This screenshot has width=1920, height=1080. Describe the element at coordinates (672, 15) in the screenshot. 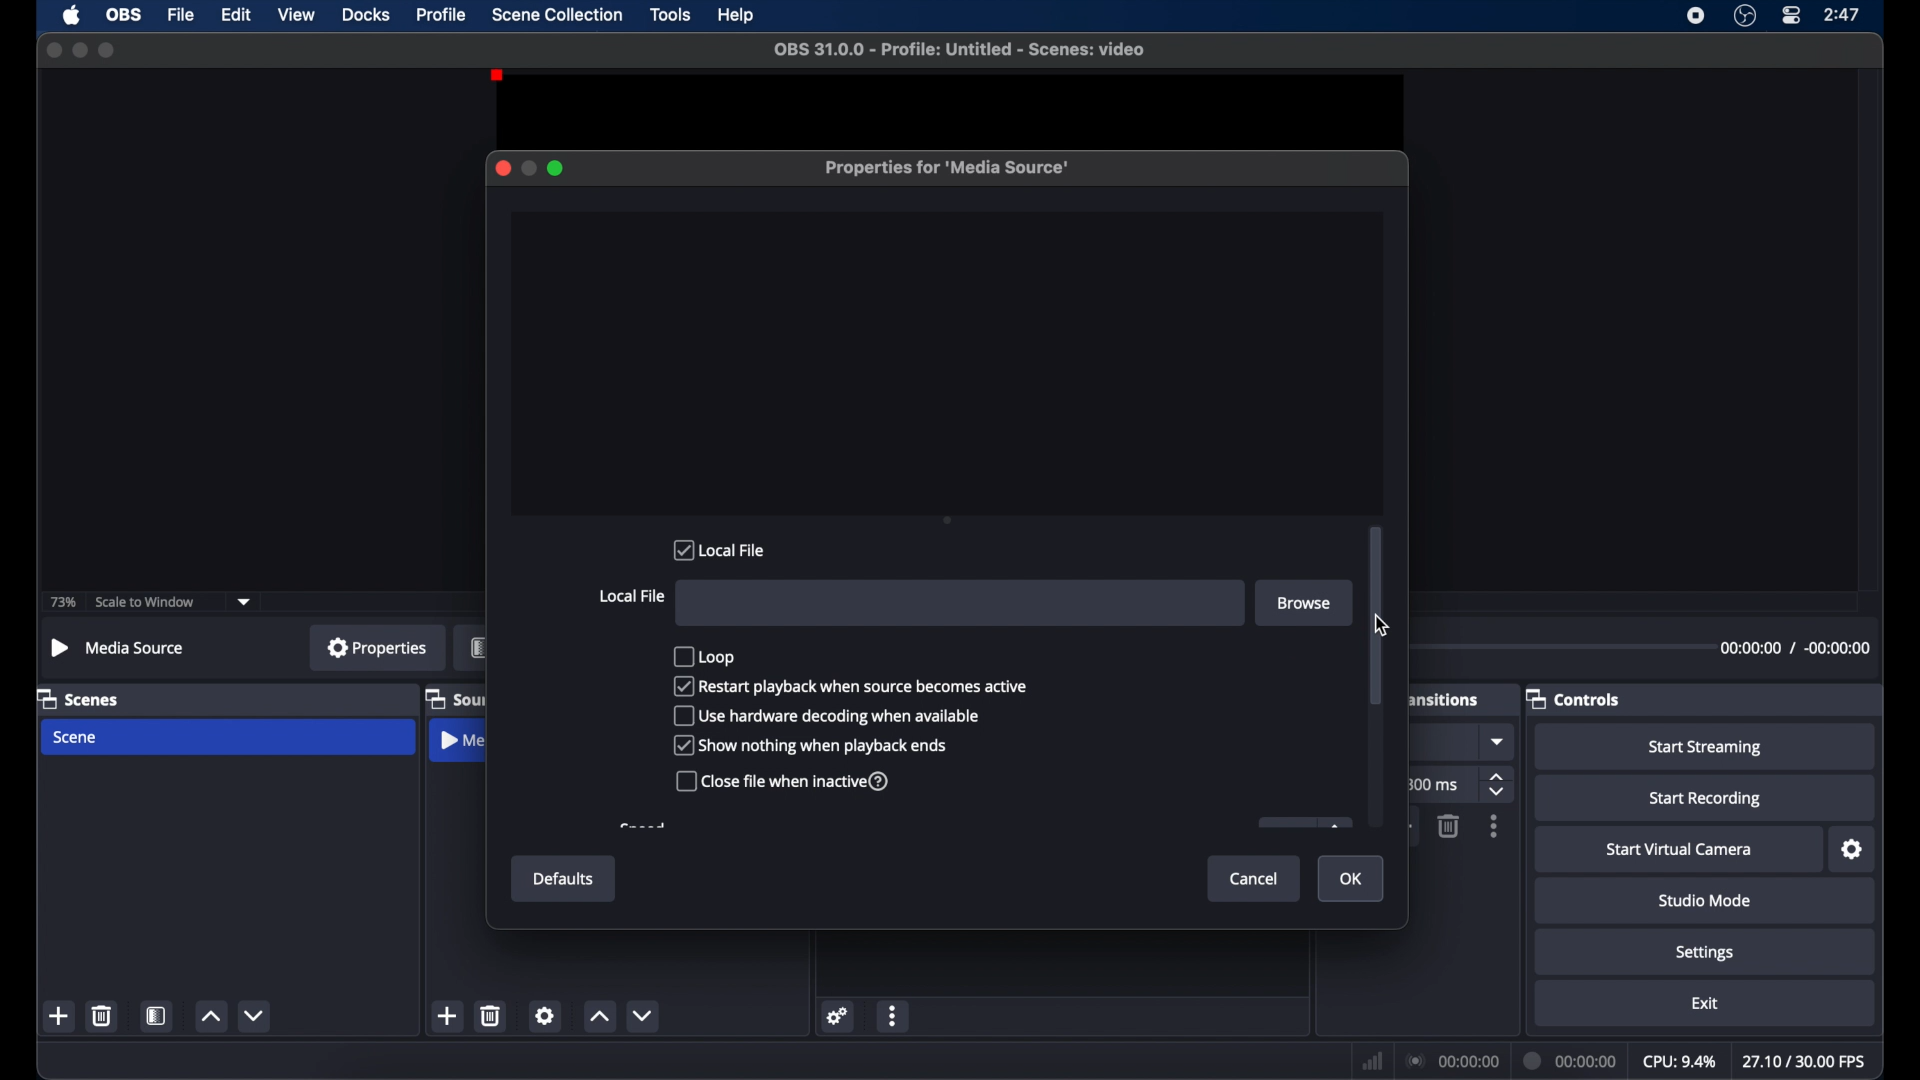

I see `tools` at that location.